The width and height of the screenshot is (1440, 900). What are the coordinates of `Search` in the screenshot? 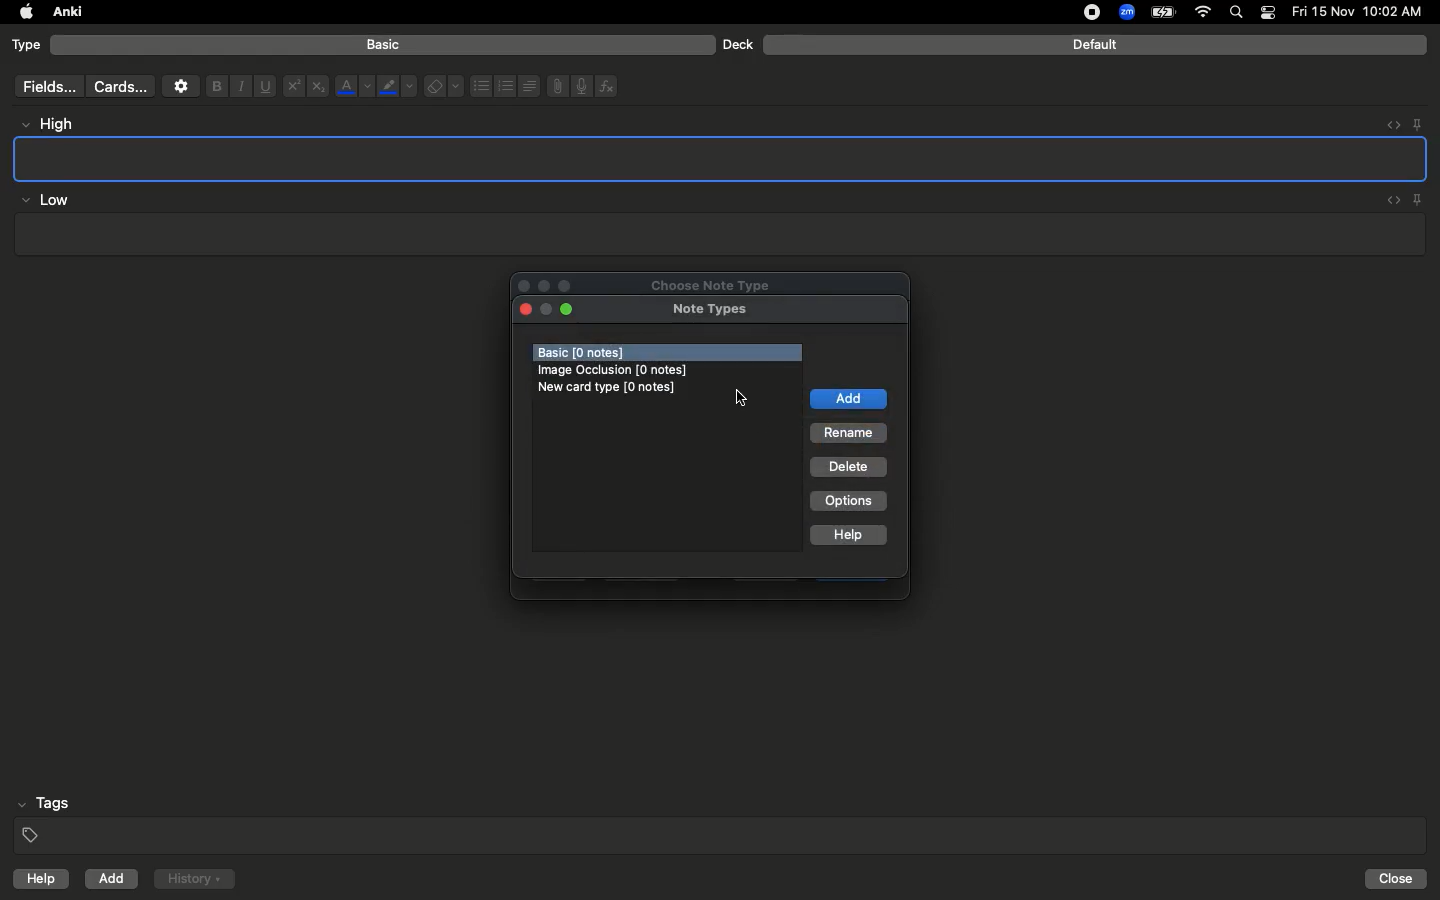 It's located at (1239, 13).